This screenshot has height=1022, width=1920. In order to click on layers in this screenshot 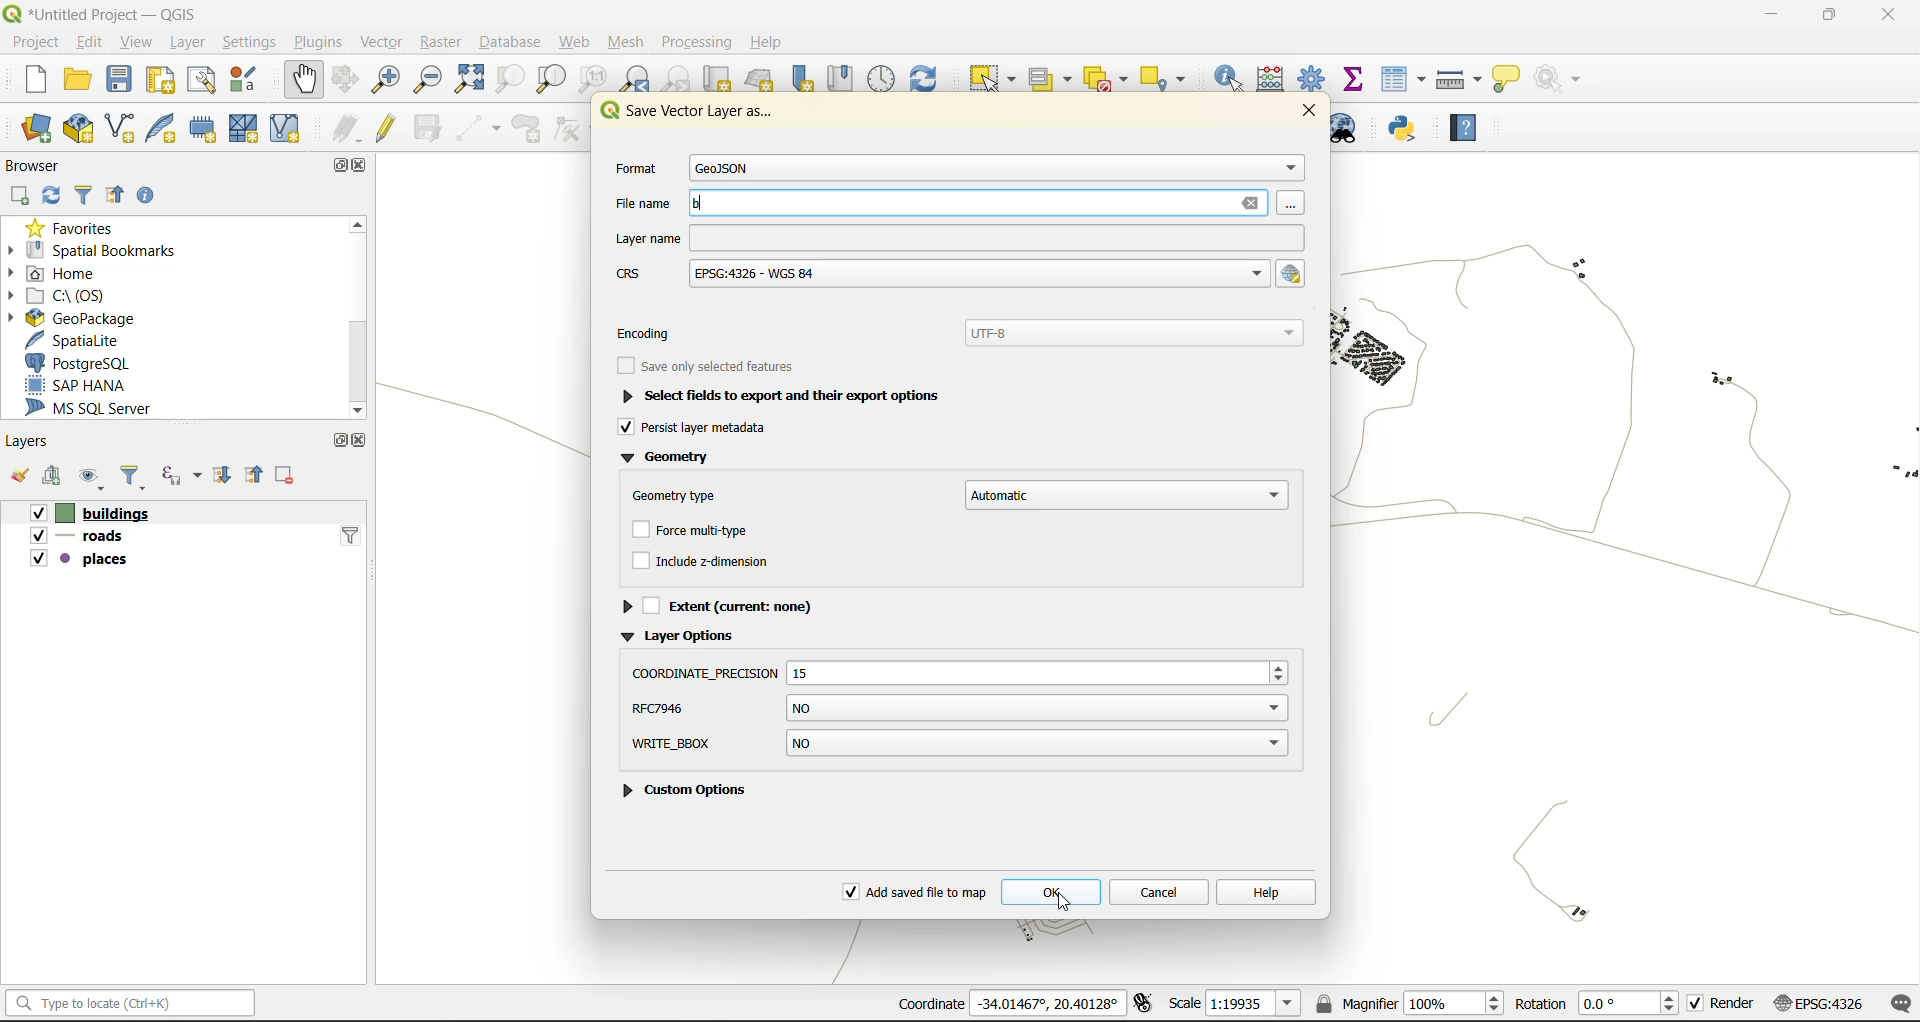, I will do `click(28, 440)`.